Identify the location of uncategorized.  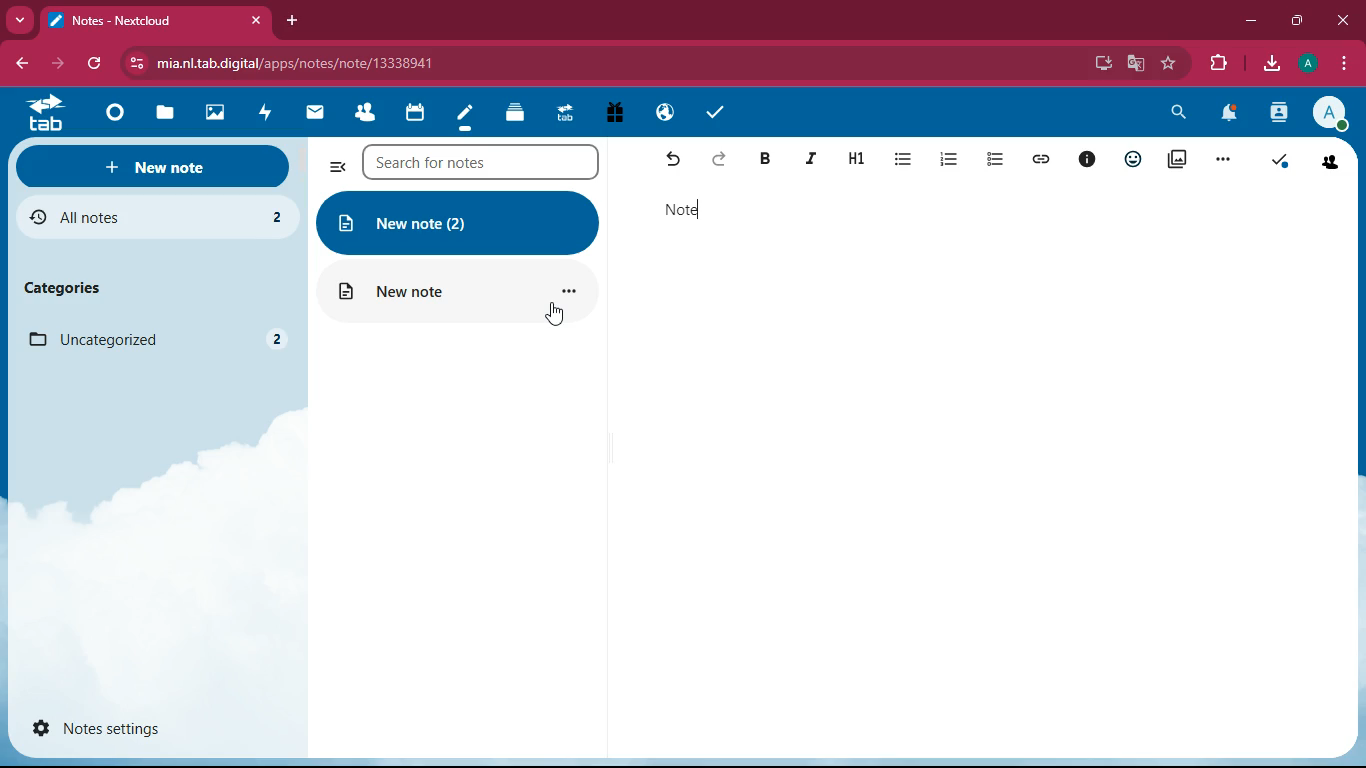
(154, 340).